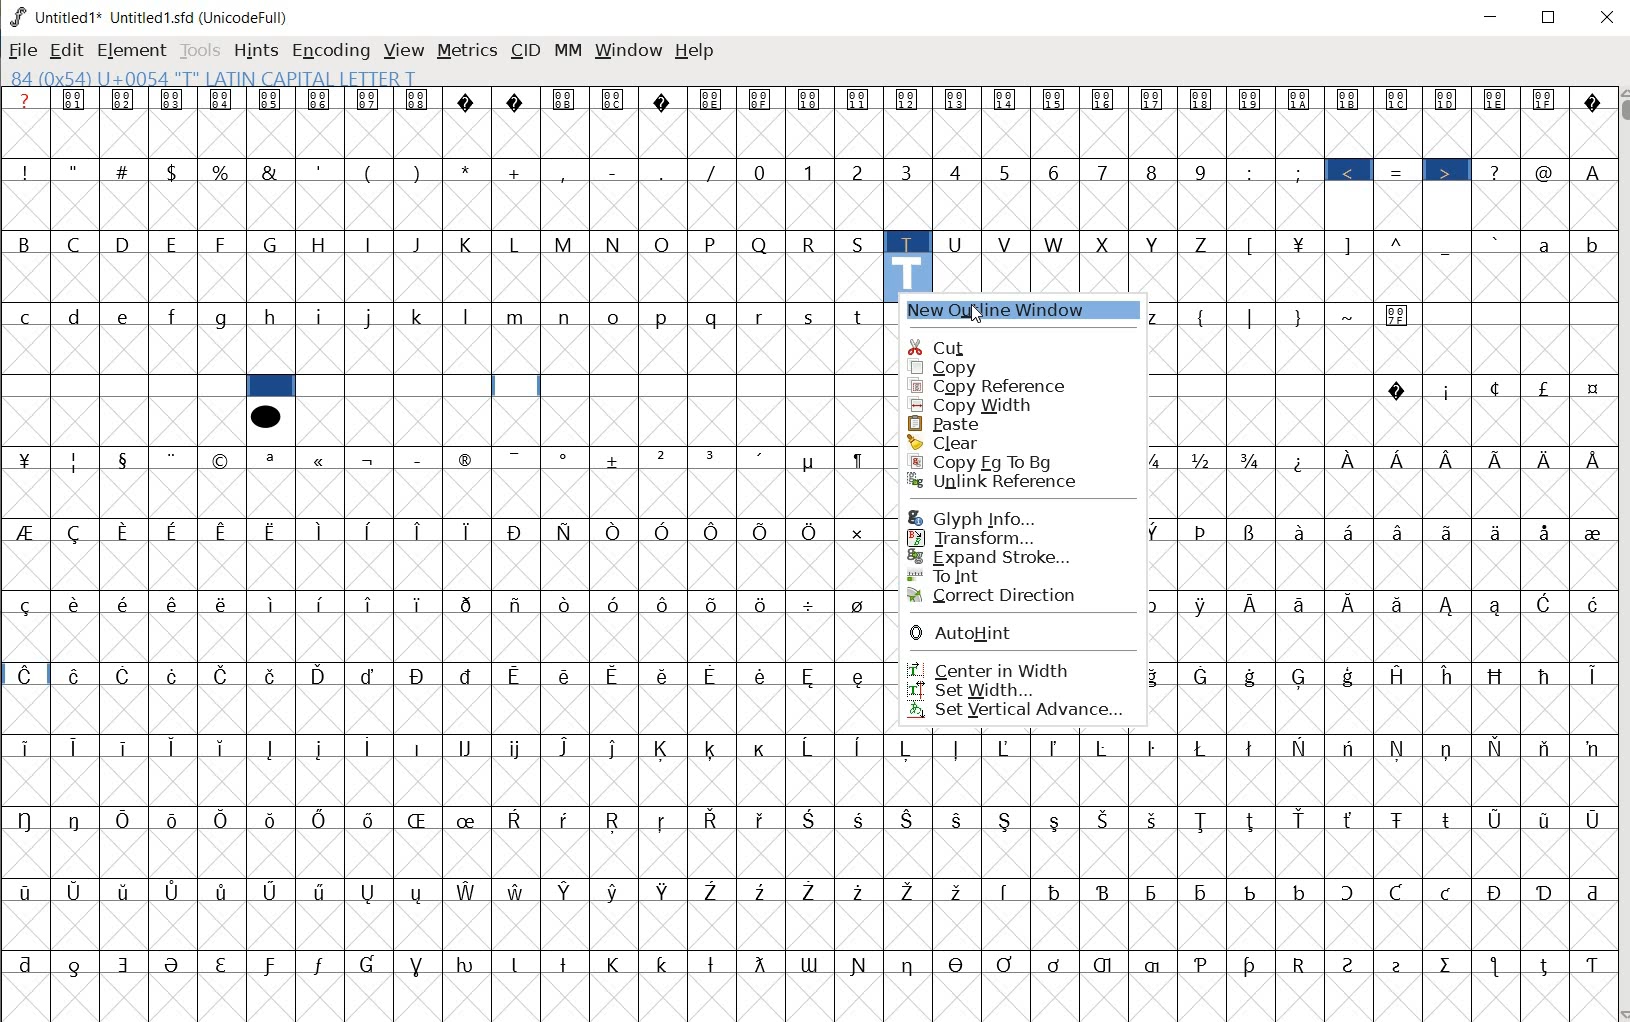 The image size is (1630, 1022). Describe the element at coordinates (1206, 891) in the screenshot. I see `Symbol` at that location.